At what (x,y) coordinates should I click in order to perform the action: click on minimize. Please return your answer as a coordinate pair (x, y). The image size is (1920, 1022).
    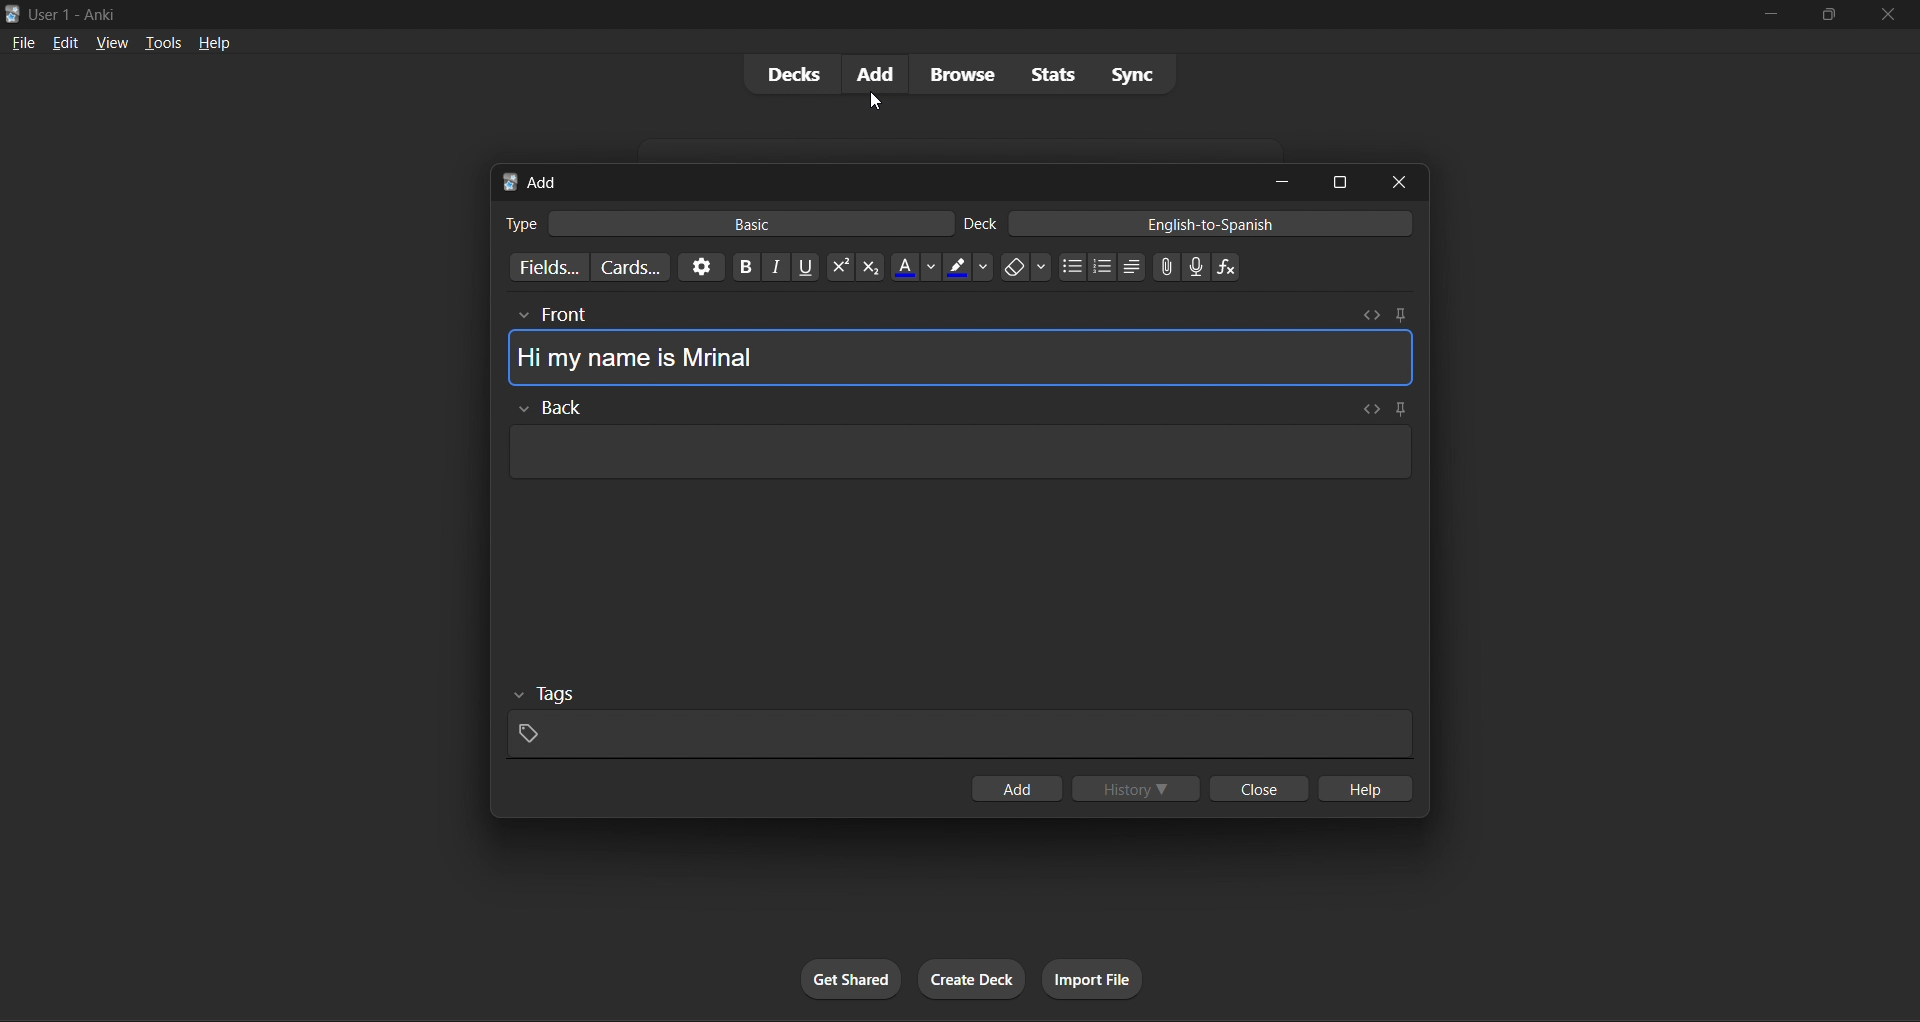
    Looking at the image, I should click on (1768, 18).